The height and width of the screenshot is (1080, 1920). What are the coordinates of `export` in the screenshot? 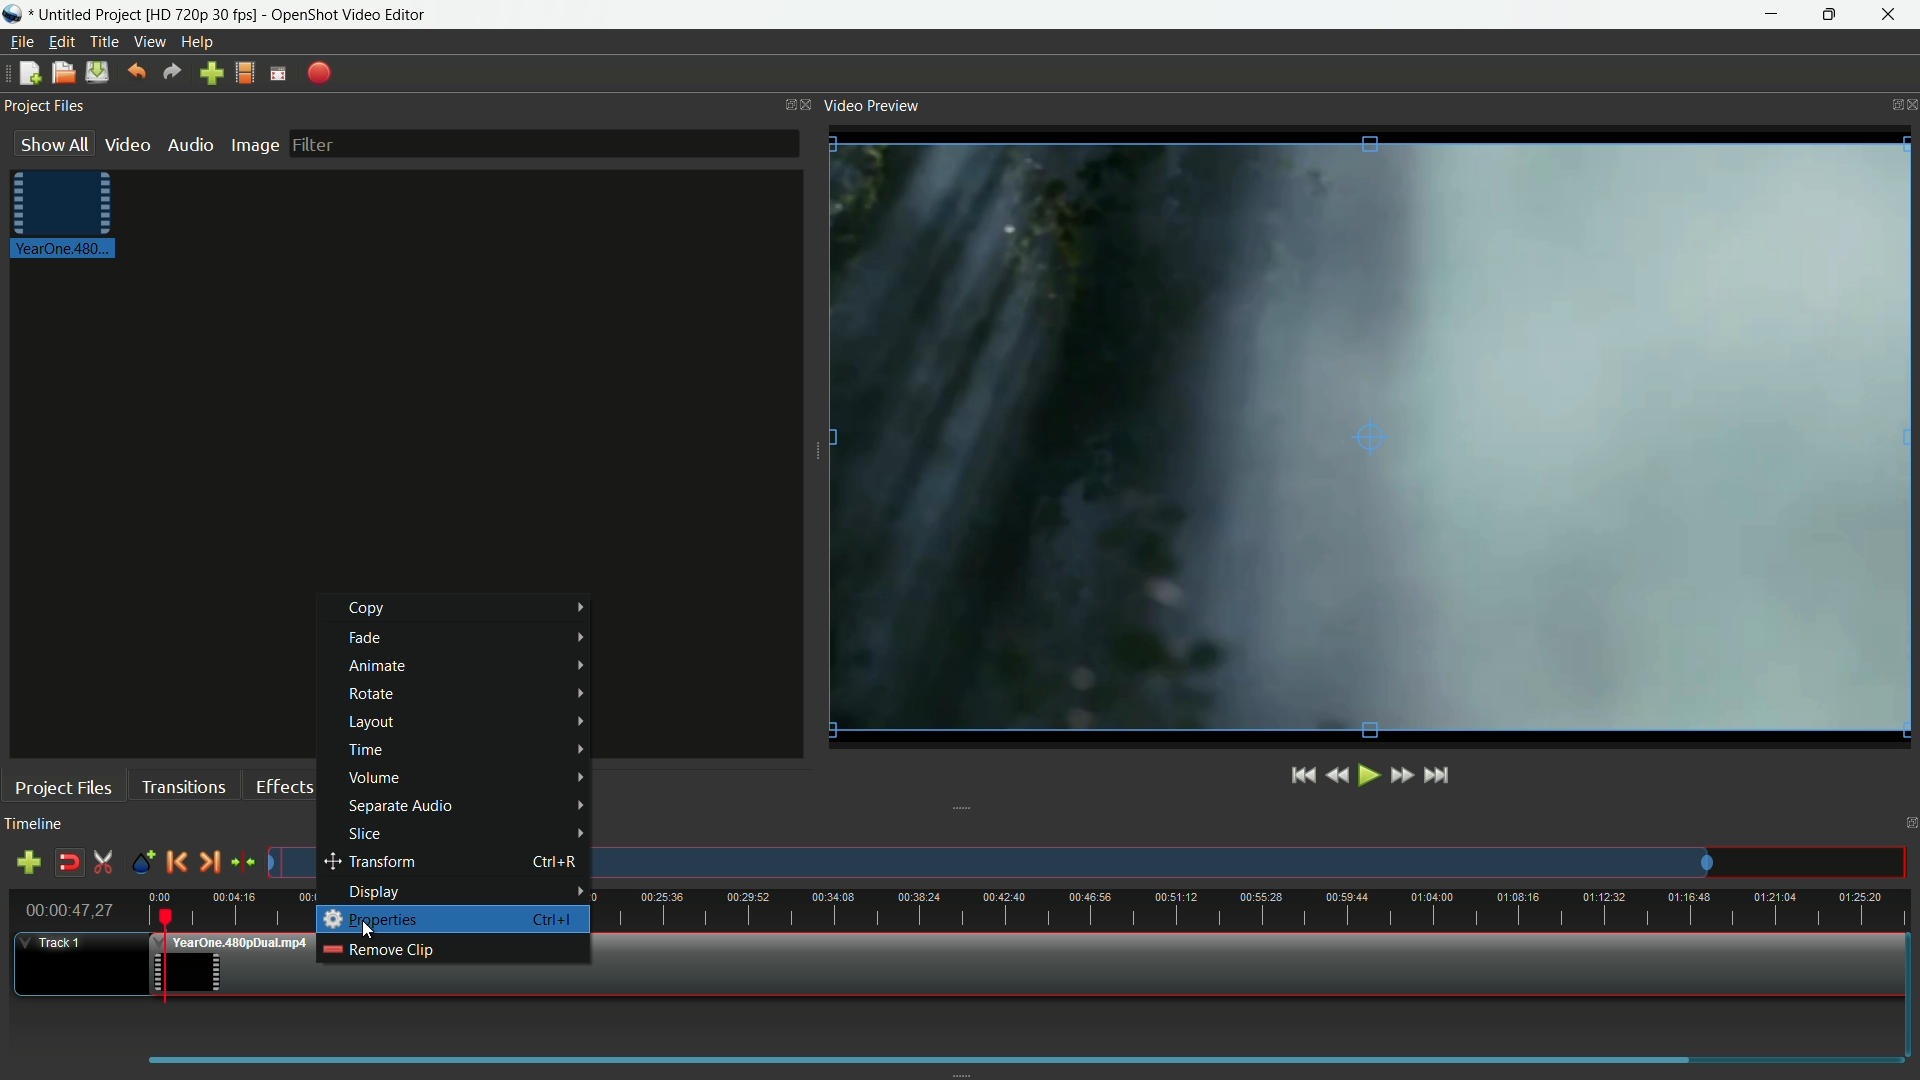 It's located at (319, 74).